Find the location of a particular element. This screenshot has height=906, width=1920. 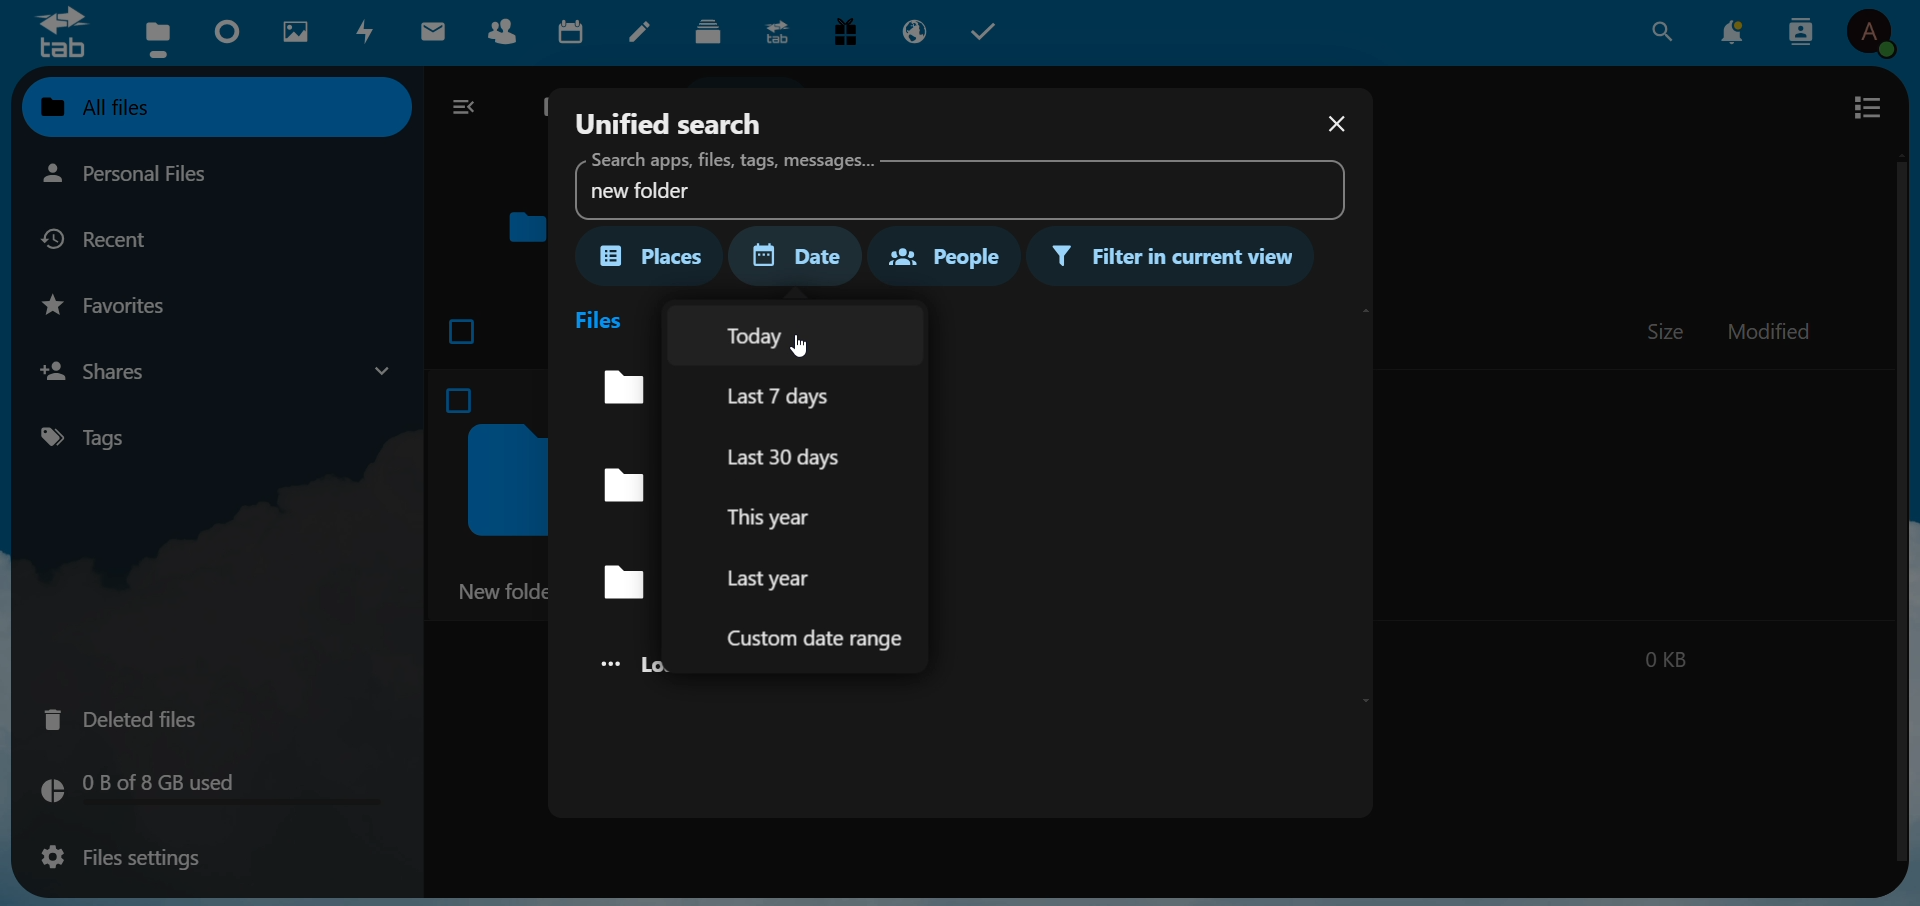

dashboard is located at coordinates (229, 33).